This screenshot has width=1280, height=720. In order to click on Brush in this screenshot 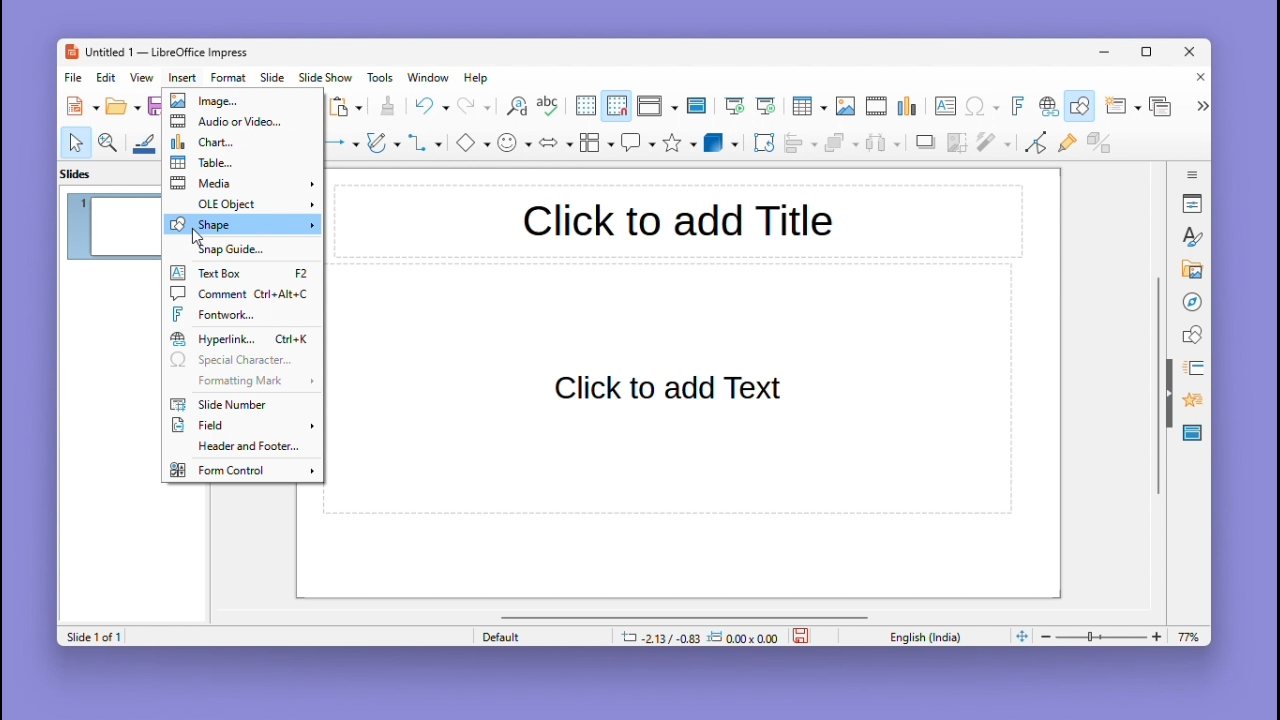, I will do `click(145, 140)`.